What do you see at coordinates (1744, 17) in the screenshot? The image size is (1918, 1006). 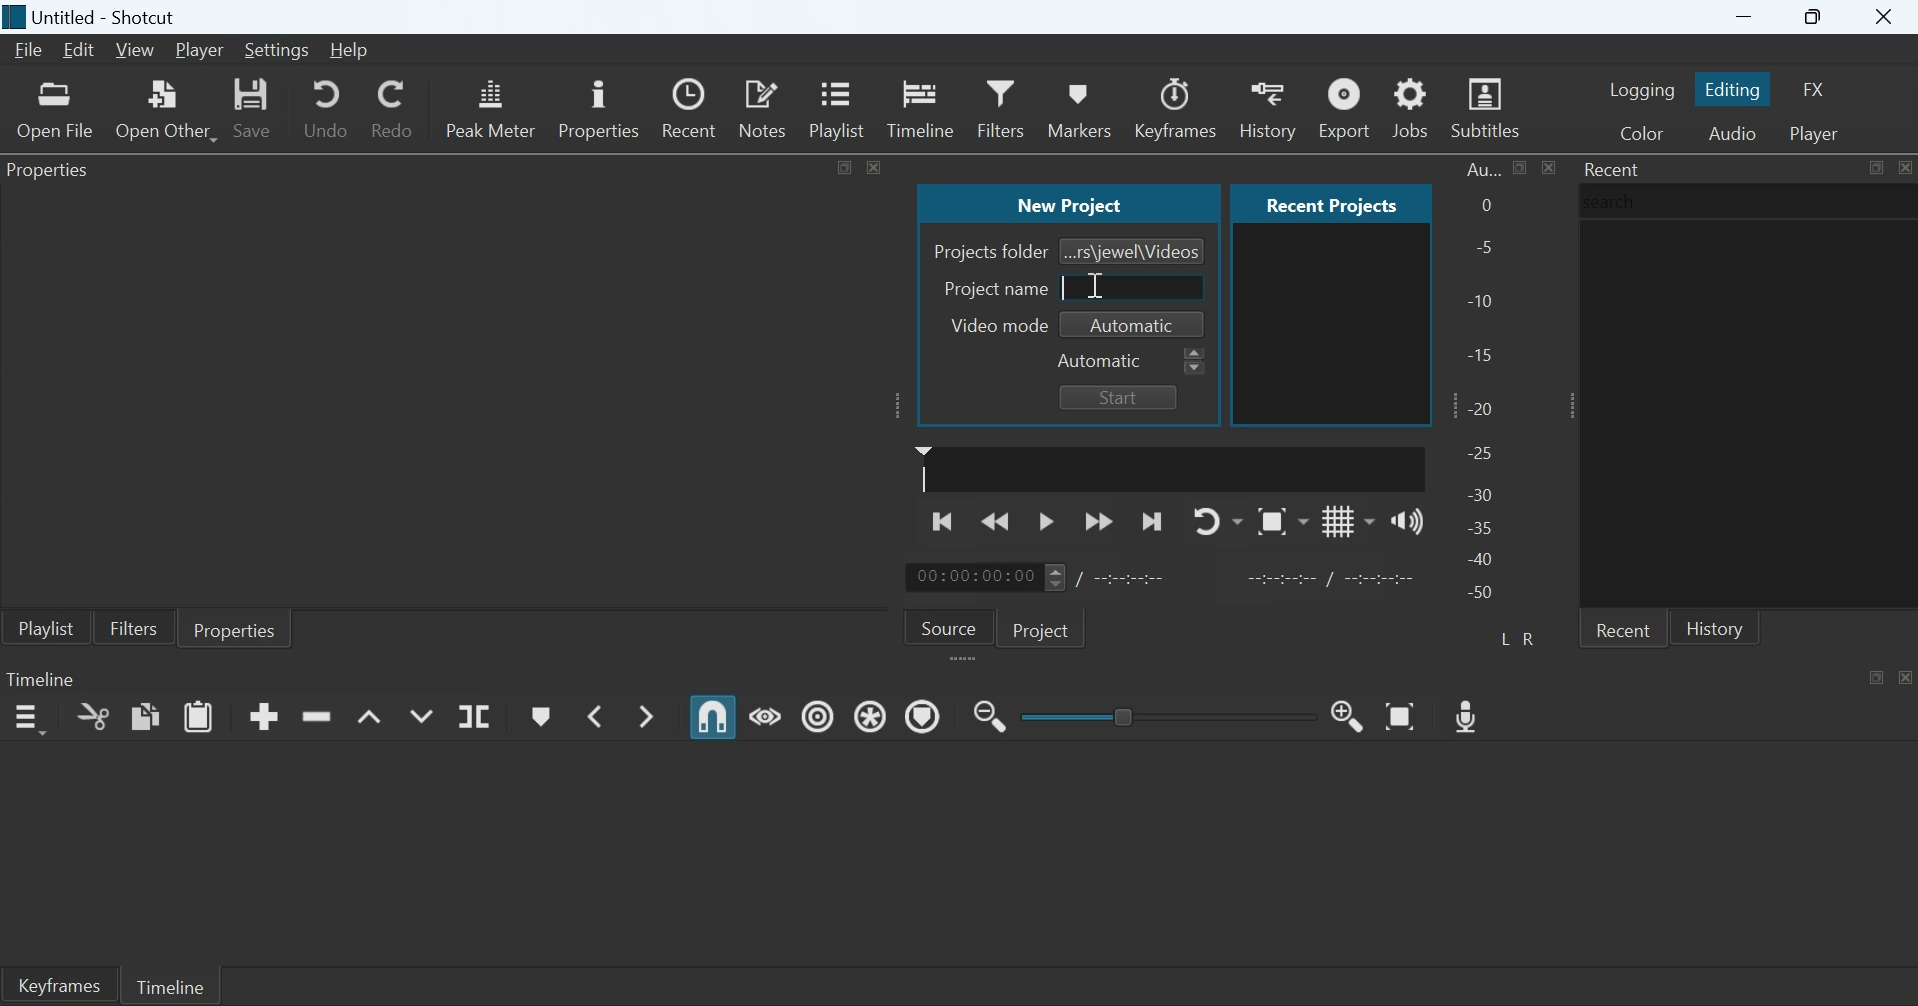 I see `Minimize` at bounding box center [1744, 17].